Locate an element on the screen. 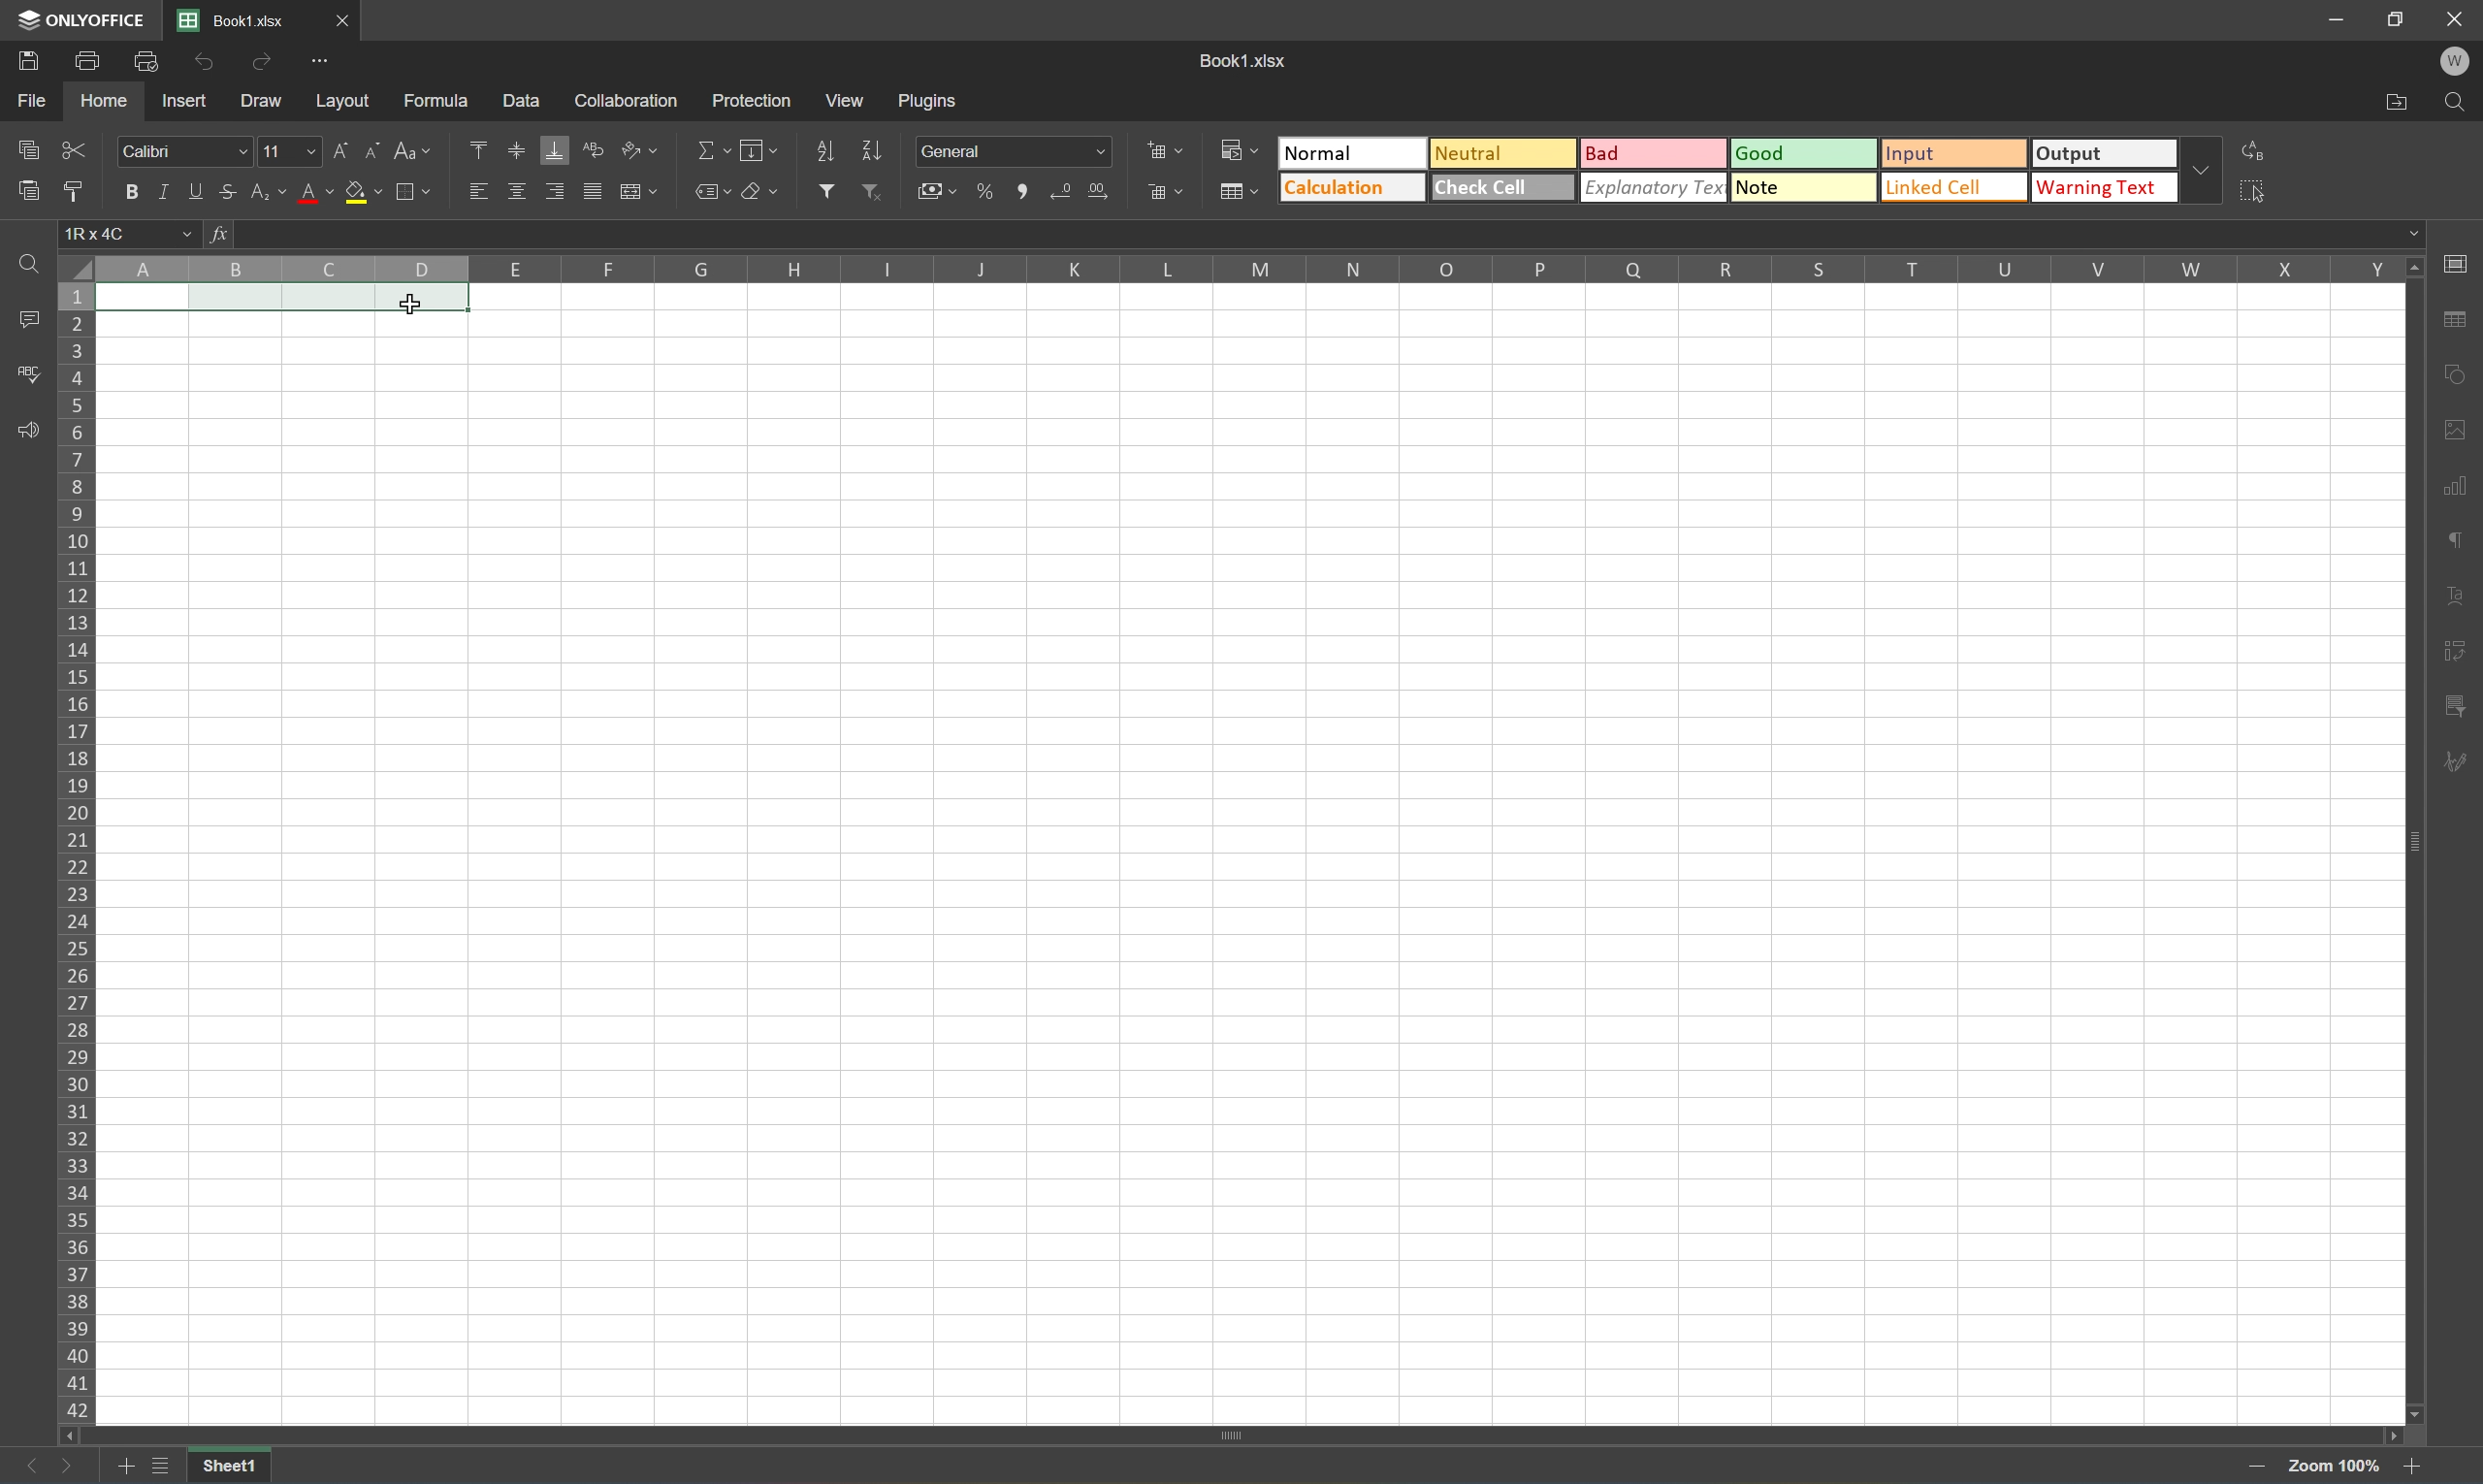 The image size is (2483, 1484). Conditional formatting is located at coordinates (1240, 149).